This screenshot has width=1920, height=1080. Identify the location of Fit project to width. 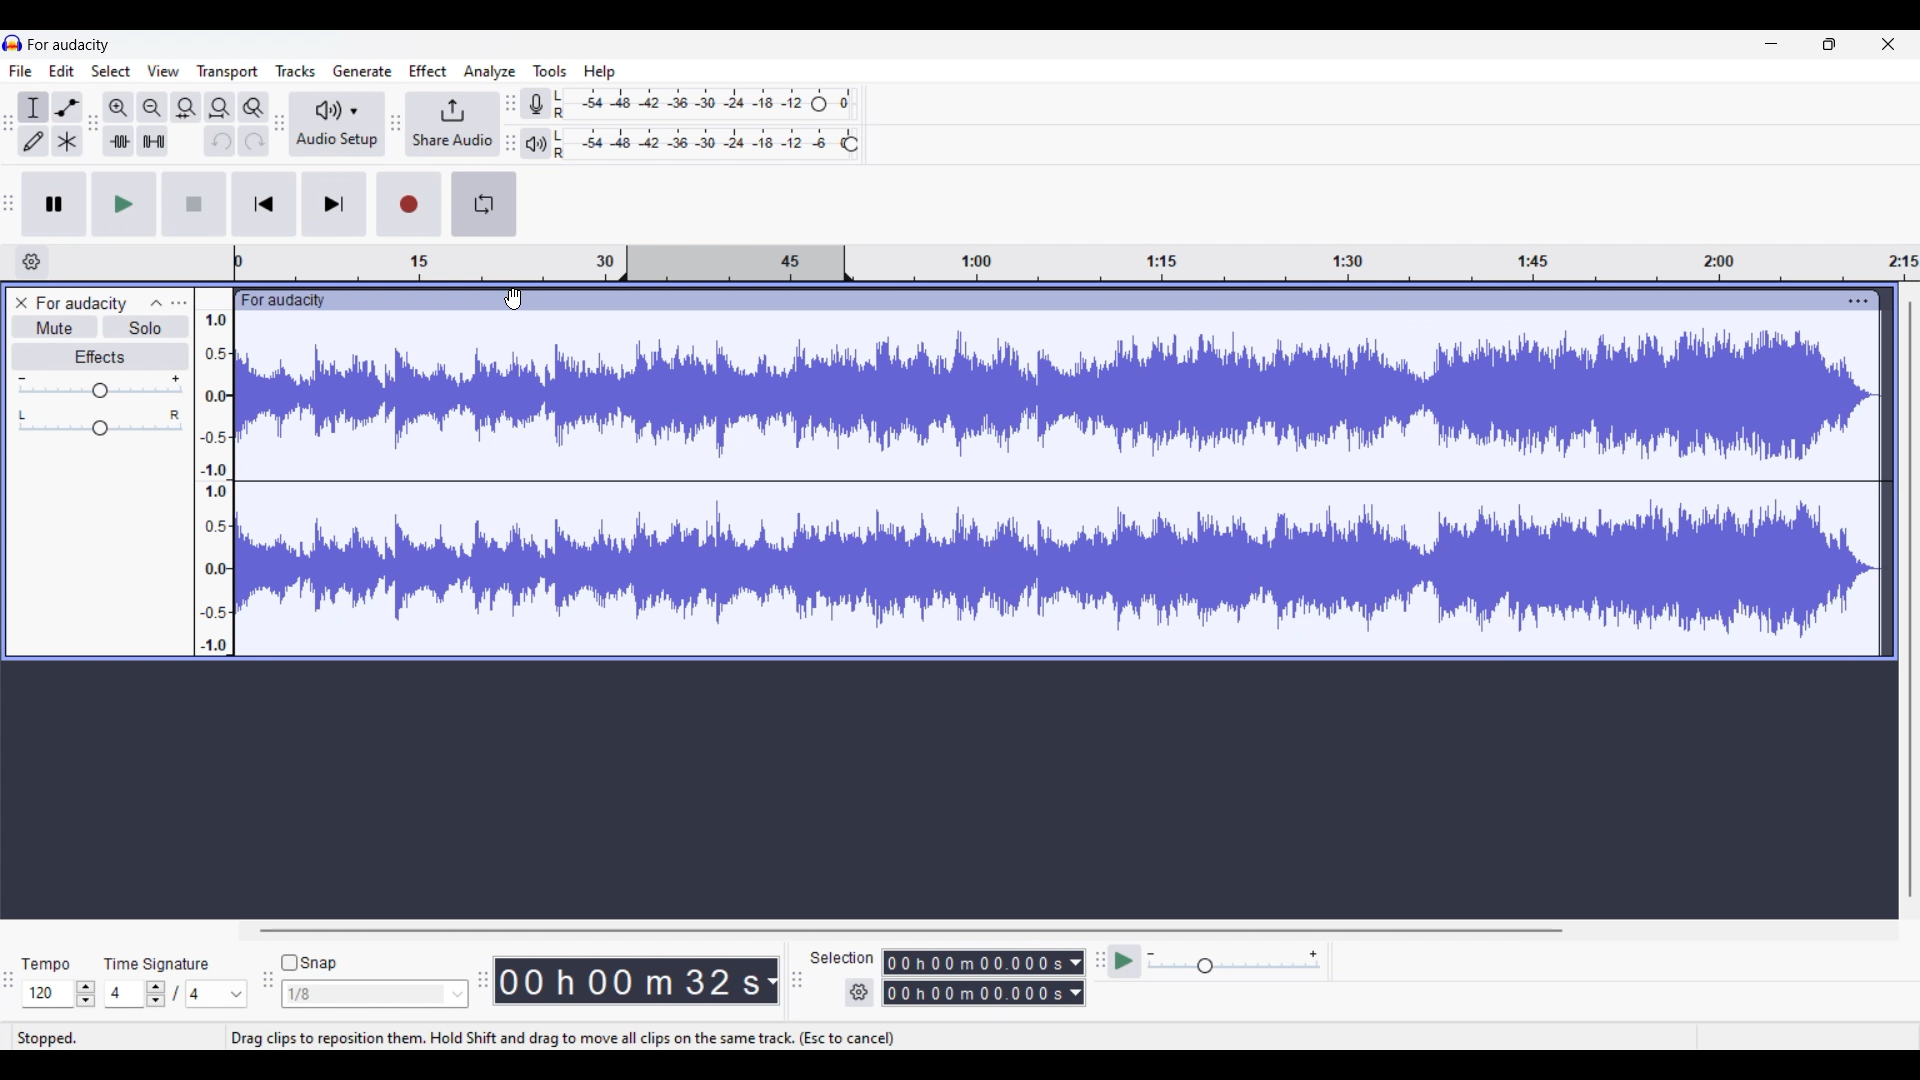
(220, 107).